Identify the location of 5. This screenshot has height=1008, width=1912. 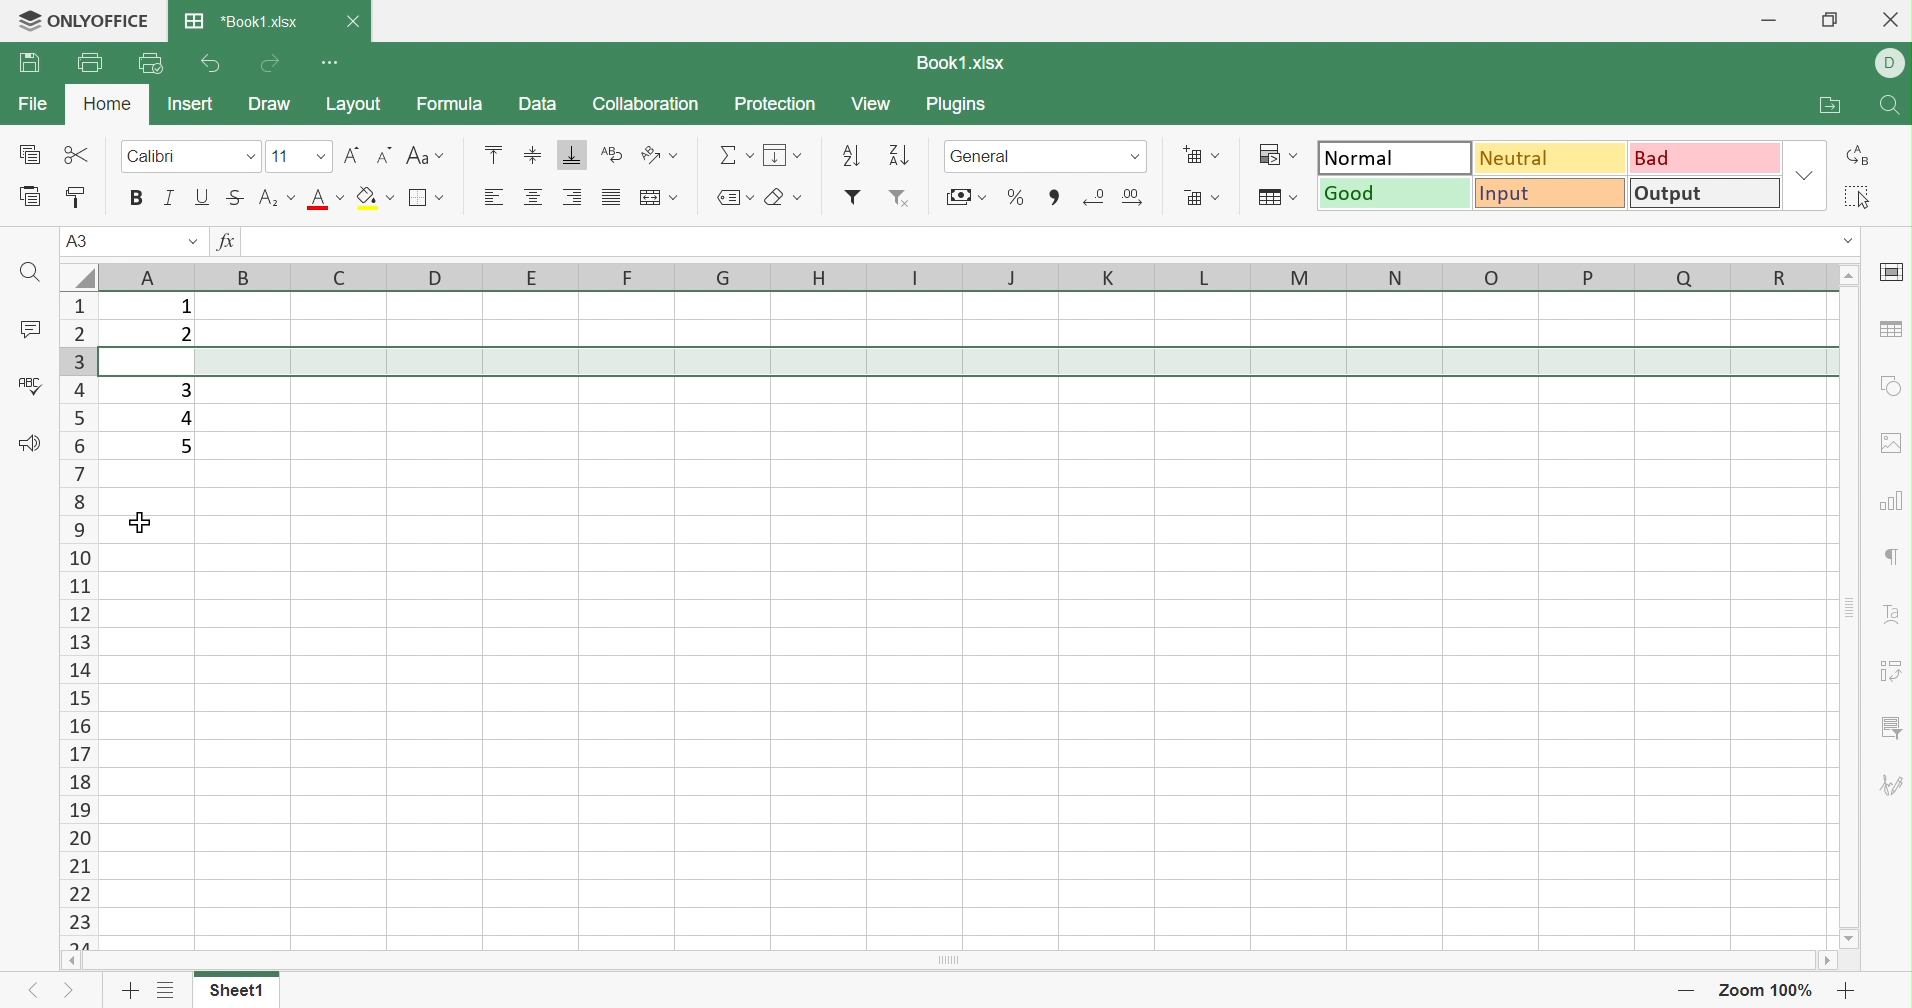
(184, 446).